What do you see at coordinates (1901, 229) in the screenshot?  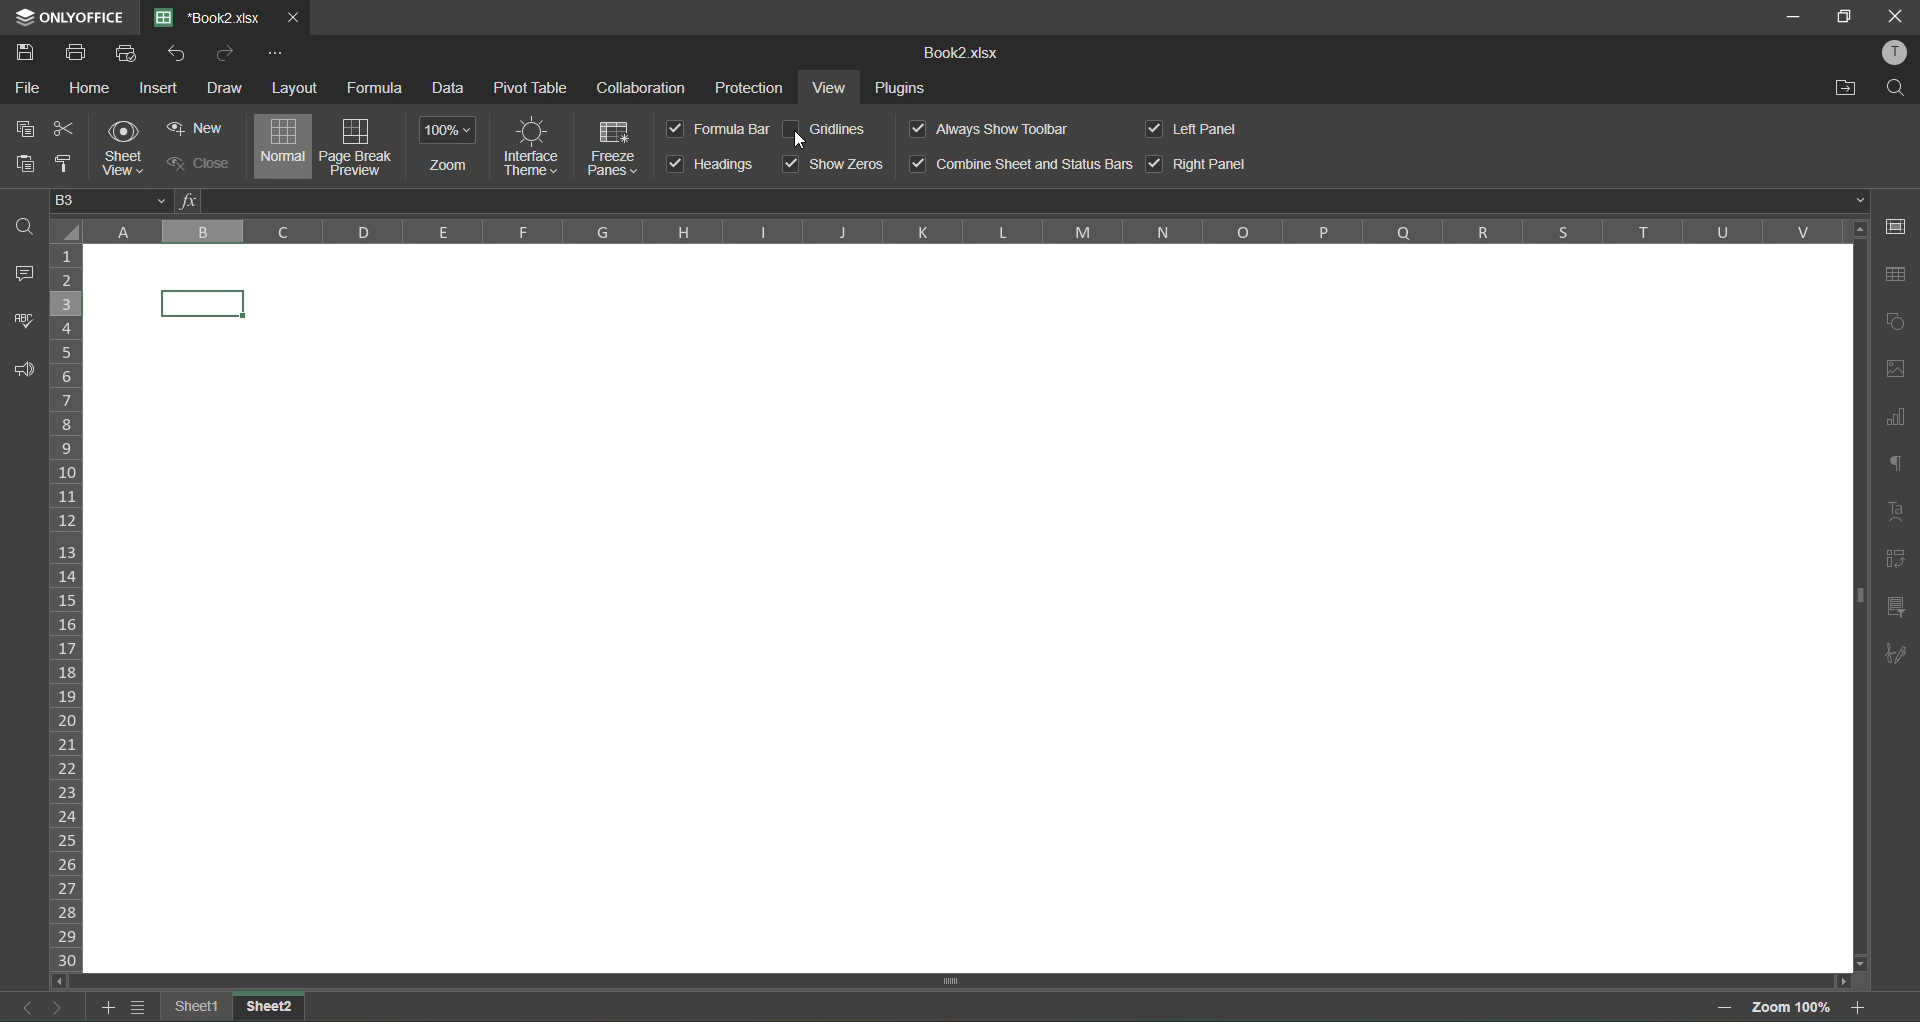 I see `cell settings` at bounding box center [1901, 229].